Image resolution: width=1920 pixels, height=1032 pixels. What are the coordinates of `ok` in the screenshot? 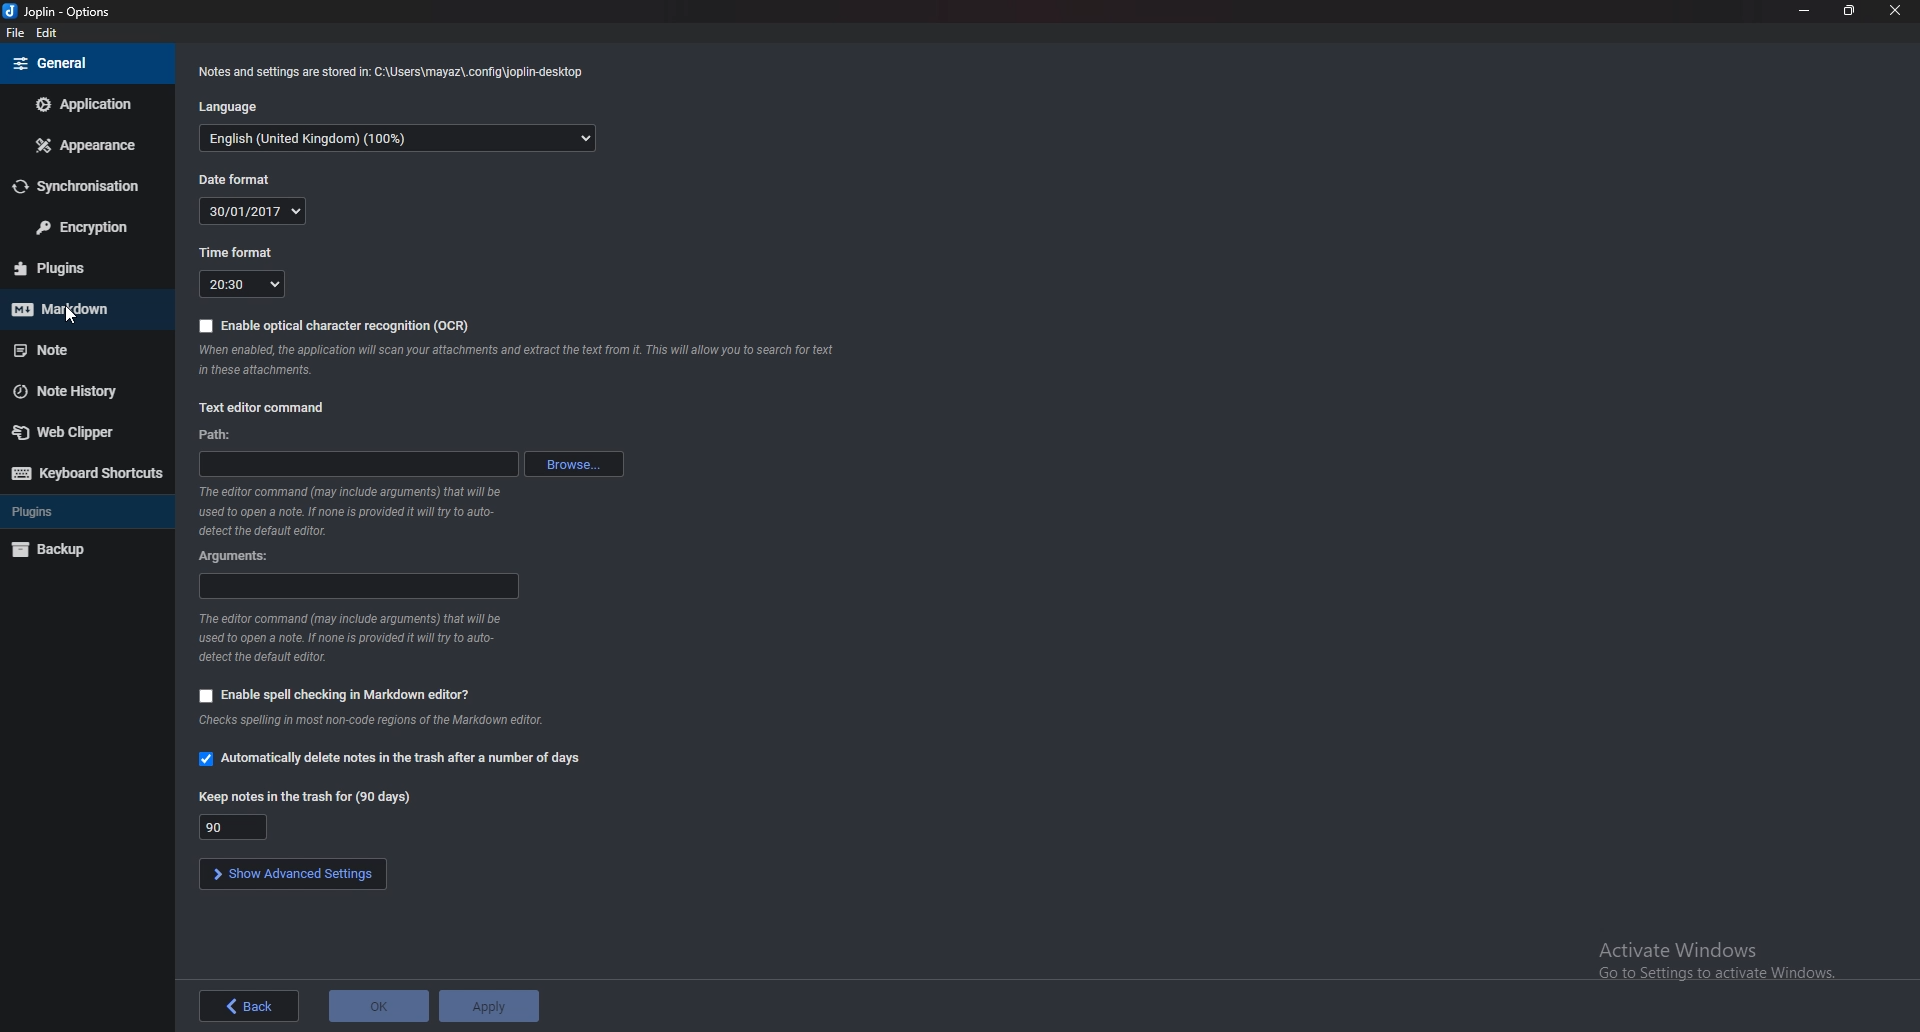 It's located at (381, 1006).